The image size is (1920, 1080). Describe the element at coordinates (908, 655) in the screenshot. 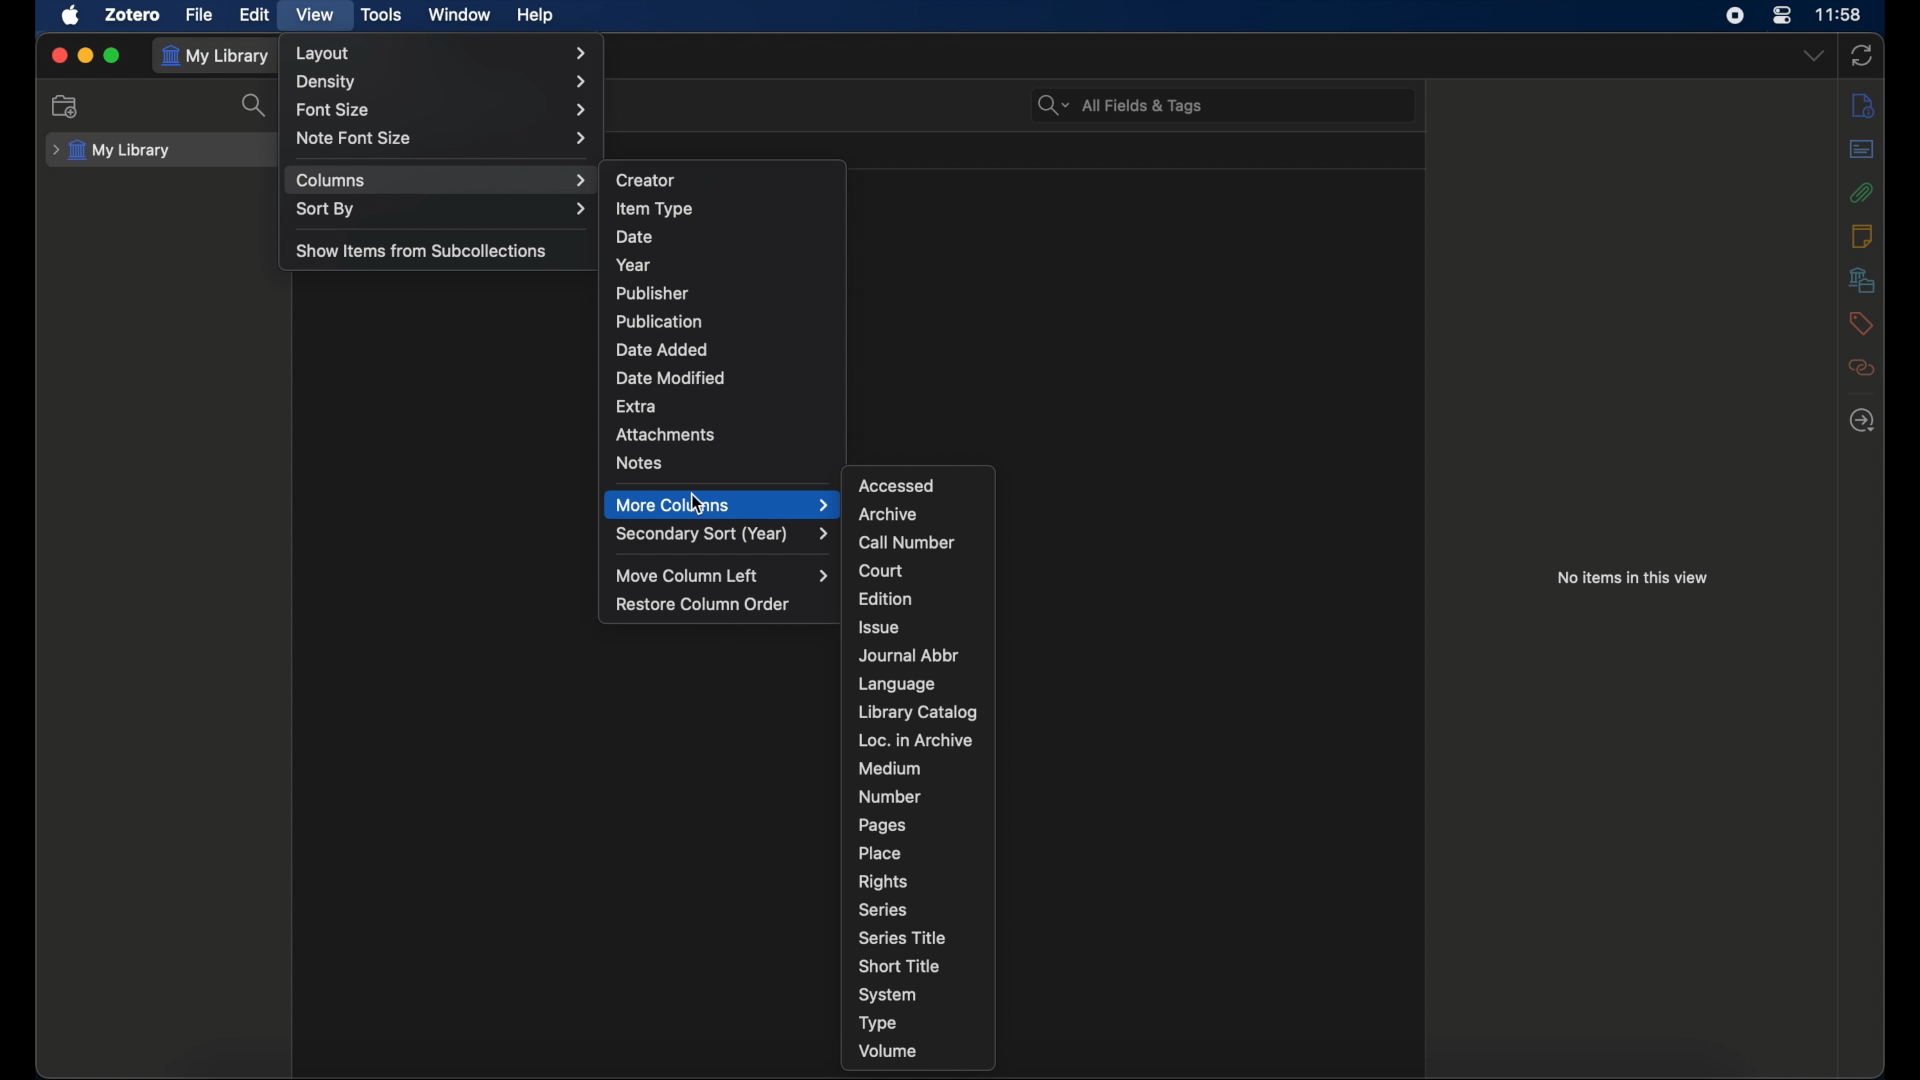

I see `journal abbr` at that location.